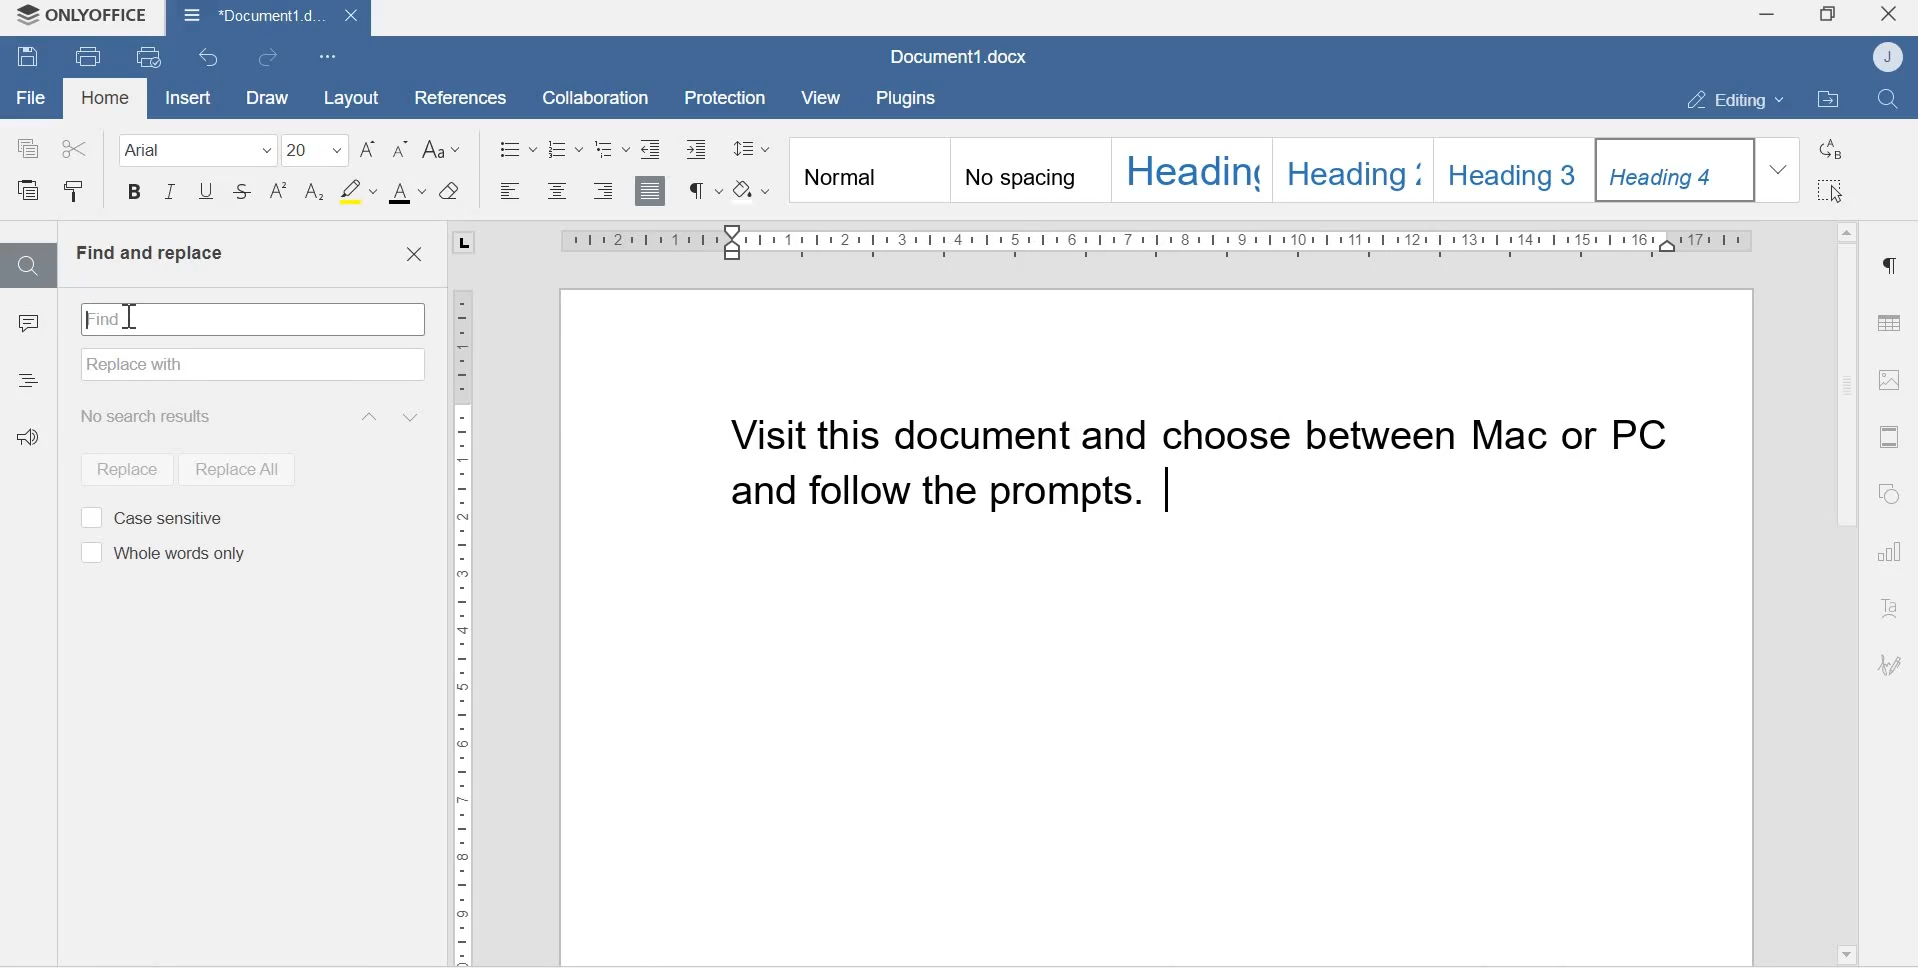  Describe the element at coordinates (160, 554) in the screenshot. I see `Whole words only` at that location.